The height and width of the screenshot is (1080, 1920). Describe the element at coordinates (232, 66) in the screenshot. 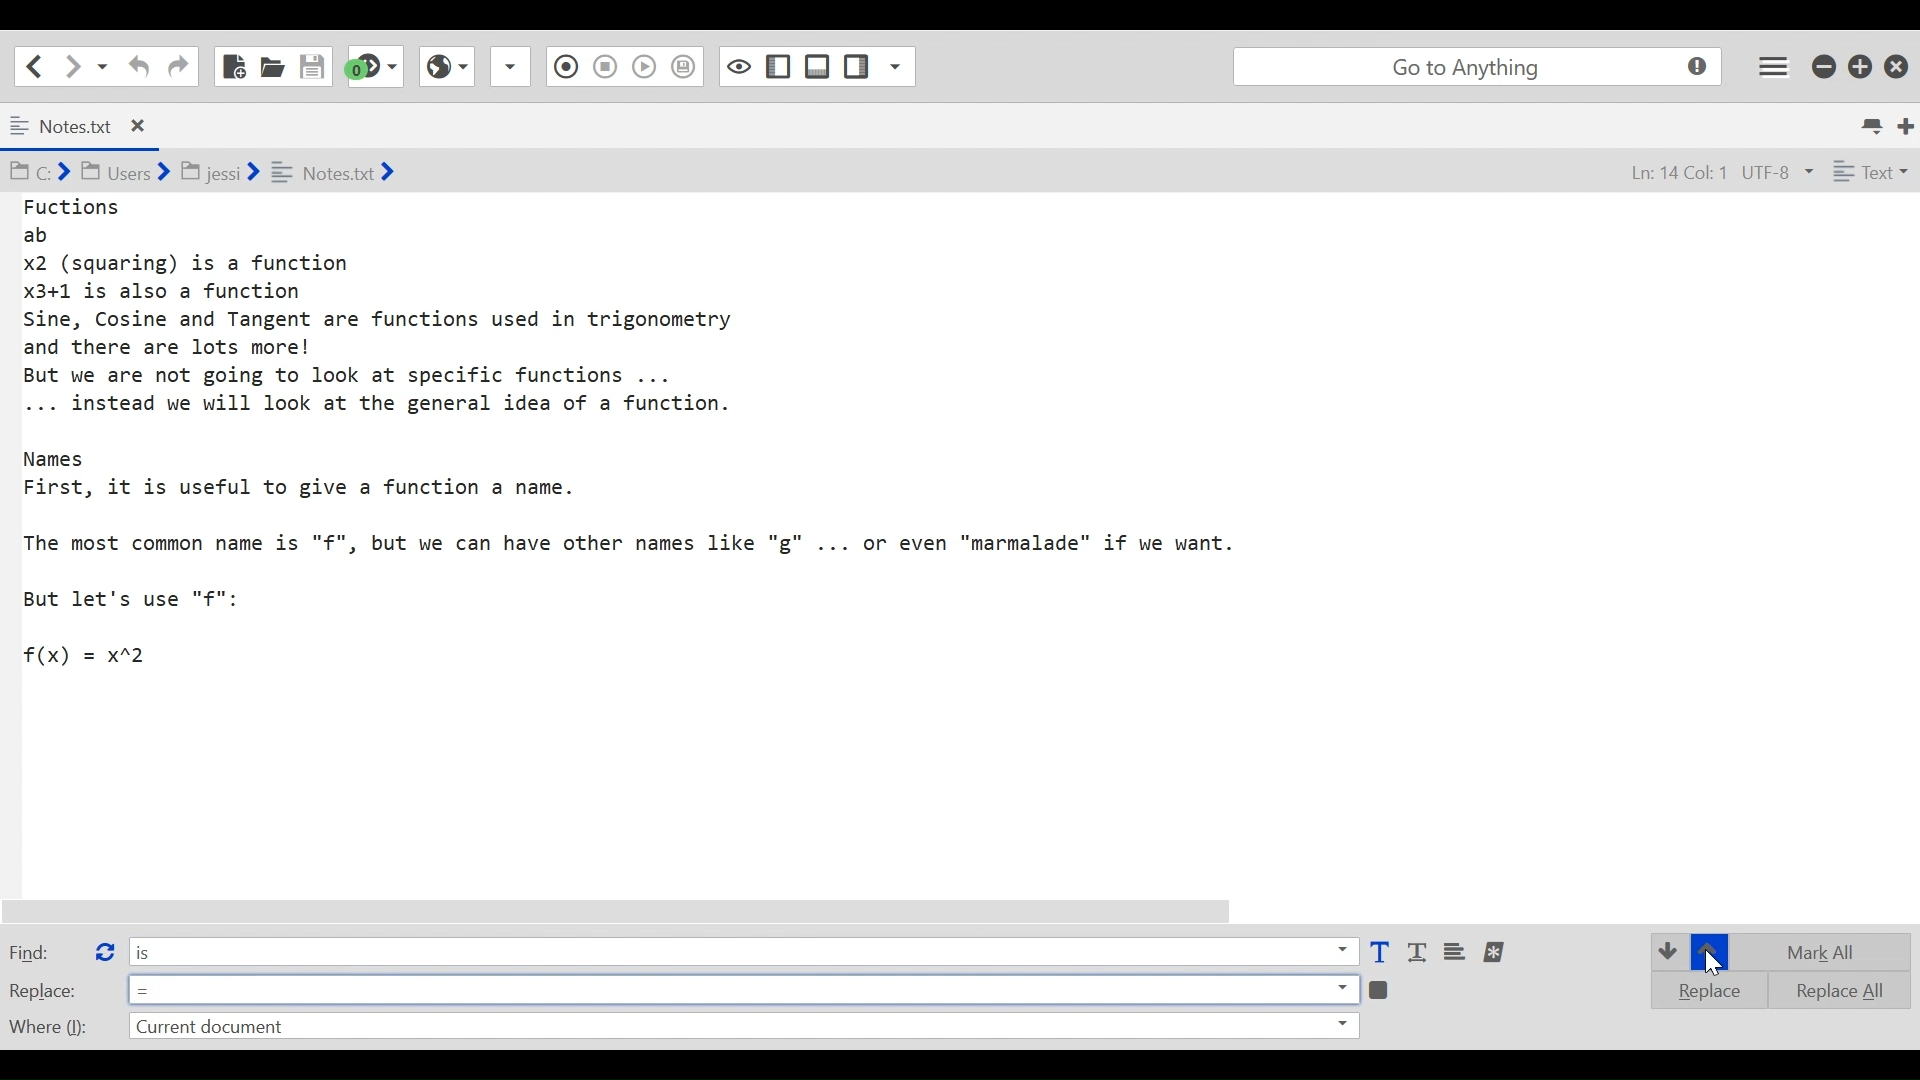

I see `New File` at that location.